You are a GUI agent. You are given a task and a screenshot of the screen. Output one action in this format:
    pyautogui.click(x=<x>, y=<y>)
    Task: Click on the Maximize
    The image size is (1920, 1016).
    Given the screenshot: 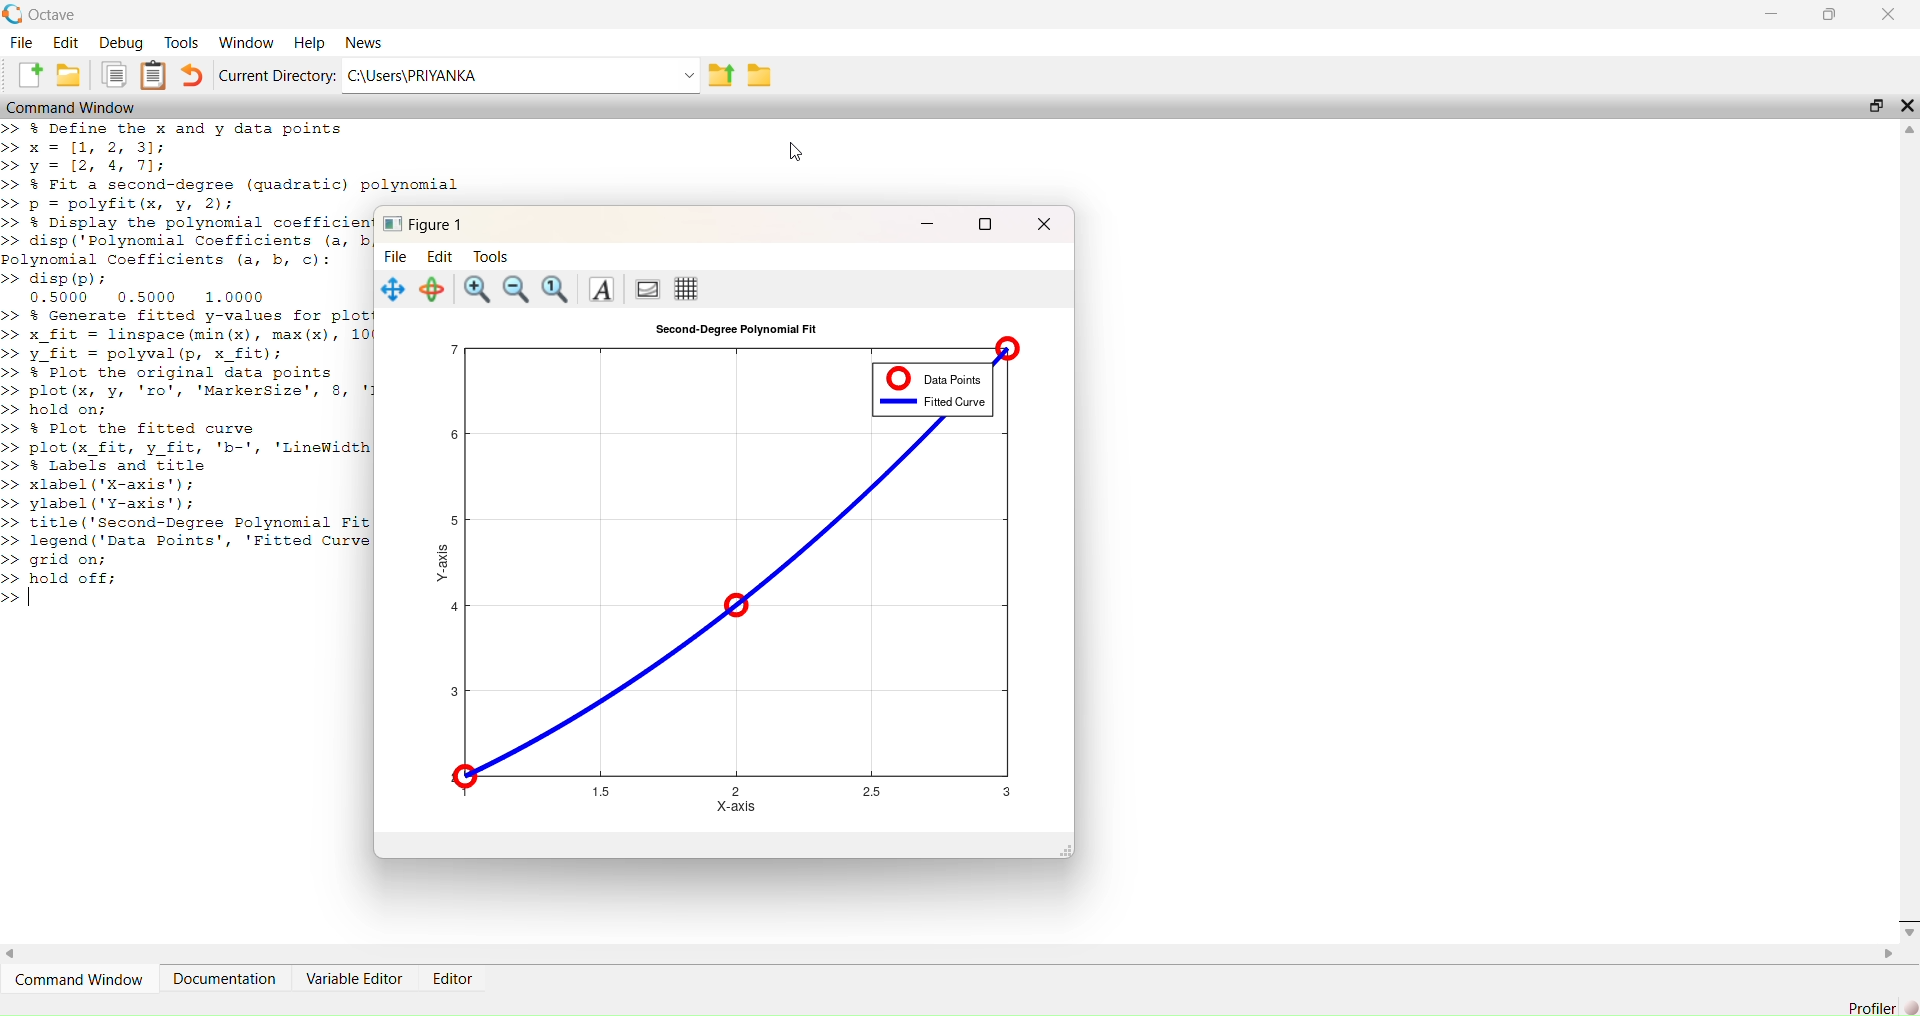 What is the action you would take?
    pyautogui.click(x=988, y=221)
    